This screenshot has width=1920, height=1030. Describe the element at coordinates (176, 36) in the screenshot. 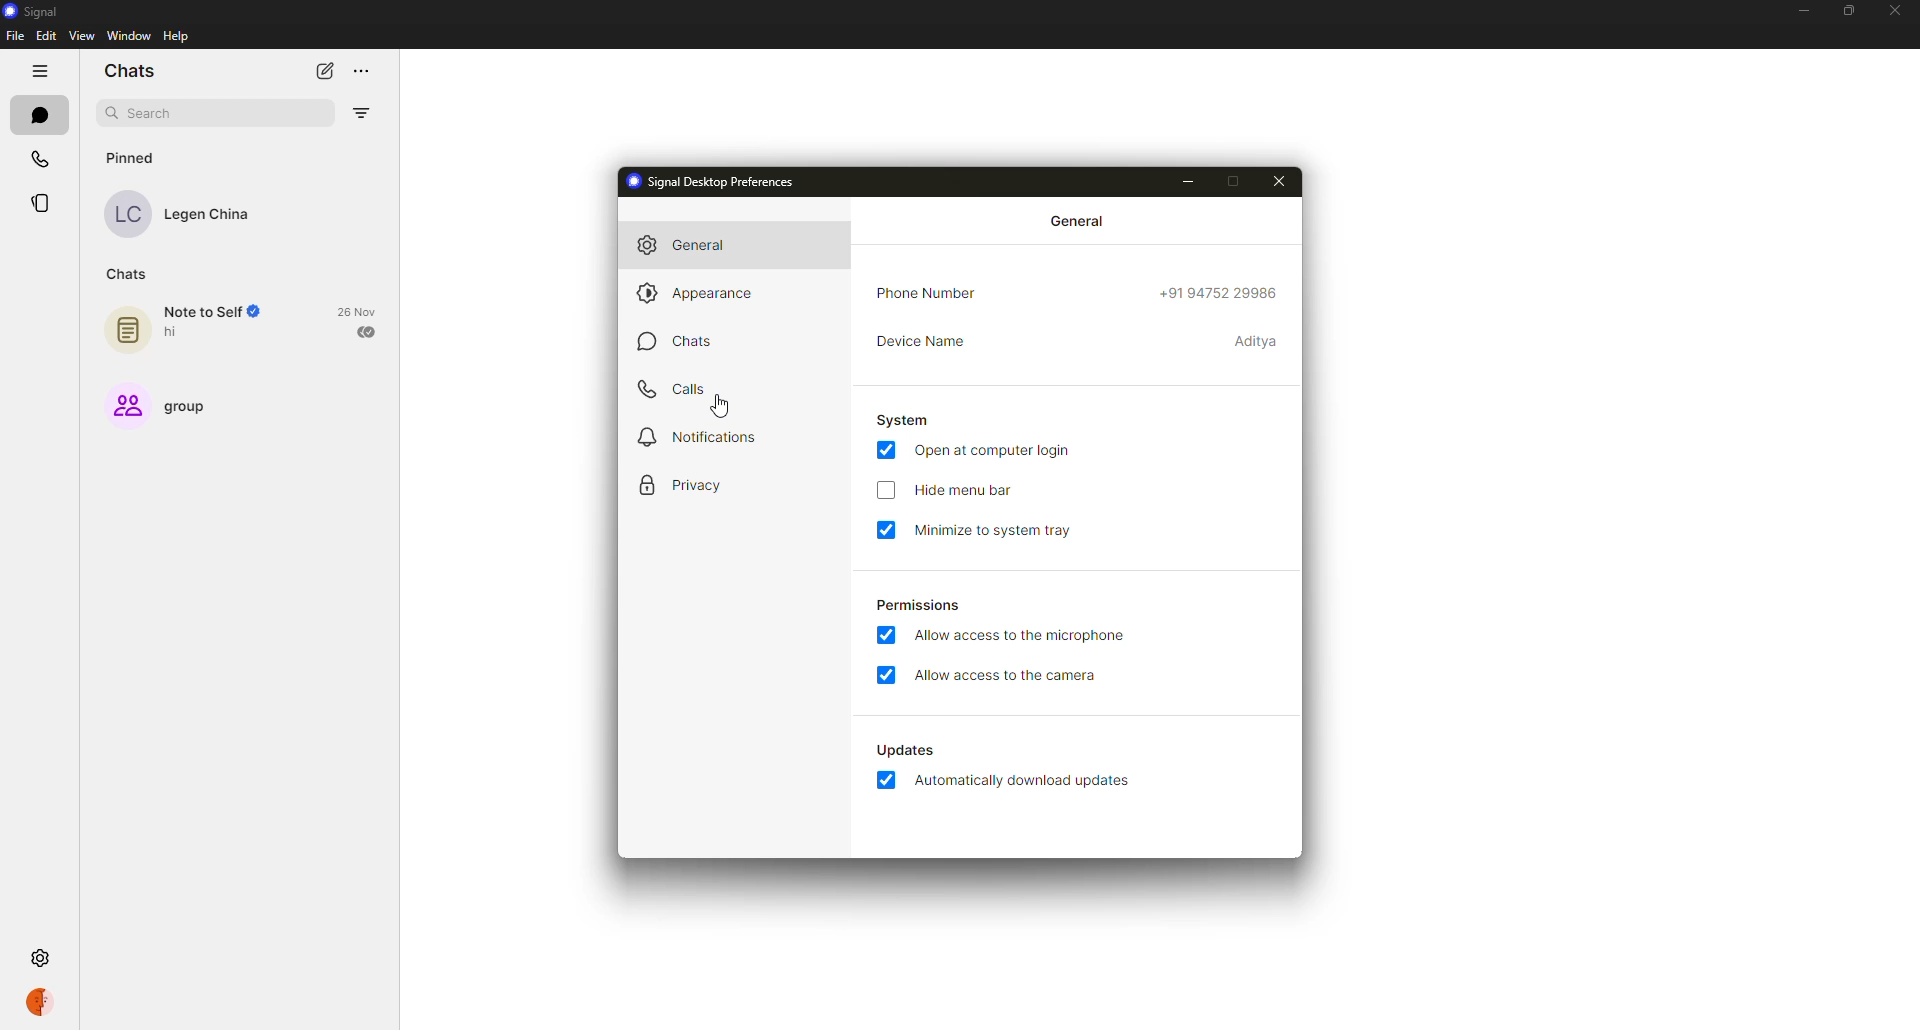

I see `help` at that location.